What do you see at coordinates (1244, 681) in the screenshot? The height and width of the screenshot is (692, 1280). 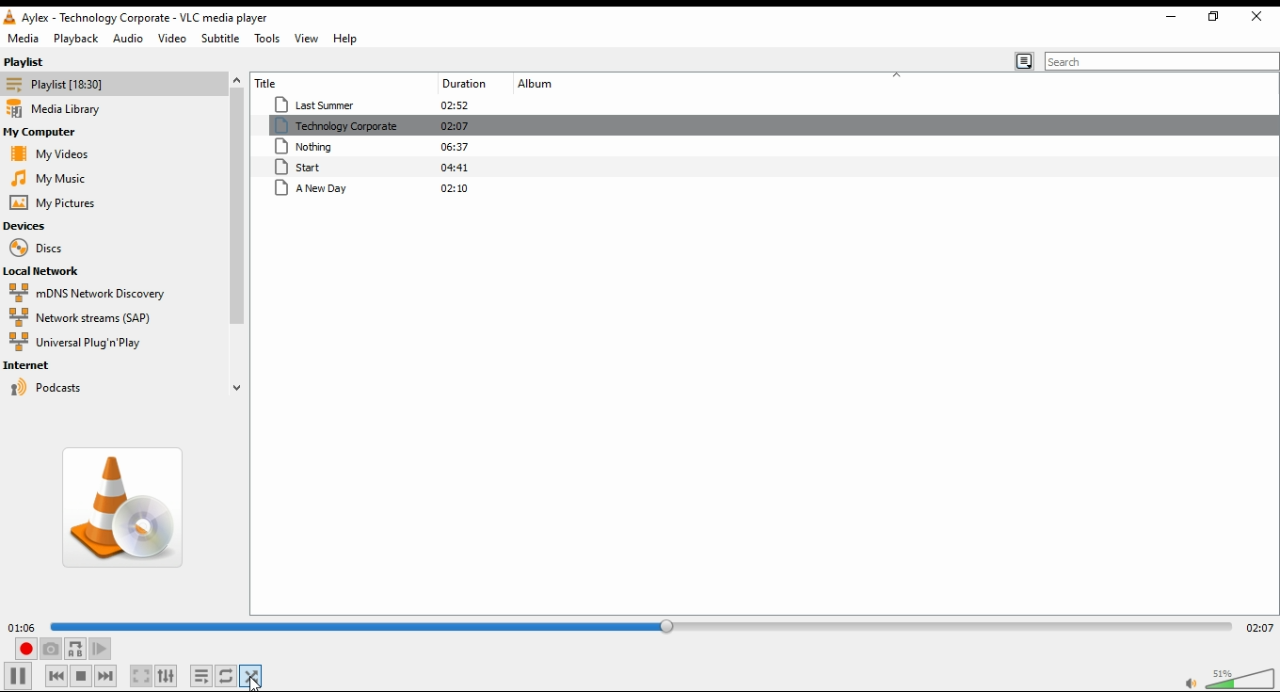 I see `volume` at bounding box center [1244, 681].